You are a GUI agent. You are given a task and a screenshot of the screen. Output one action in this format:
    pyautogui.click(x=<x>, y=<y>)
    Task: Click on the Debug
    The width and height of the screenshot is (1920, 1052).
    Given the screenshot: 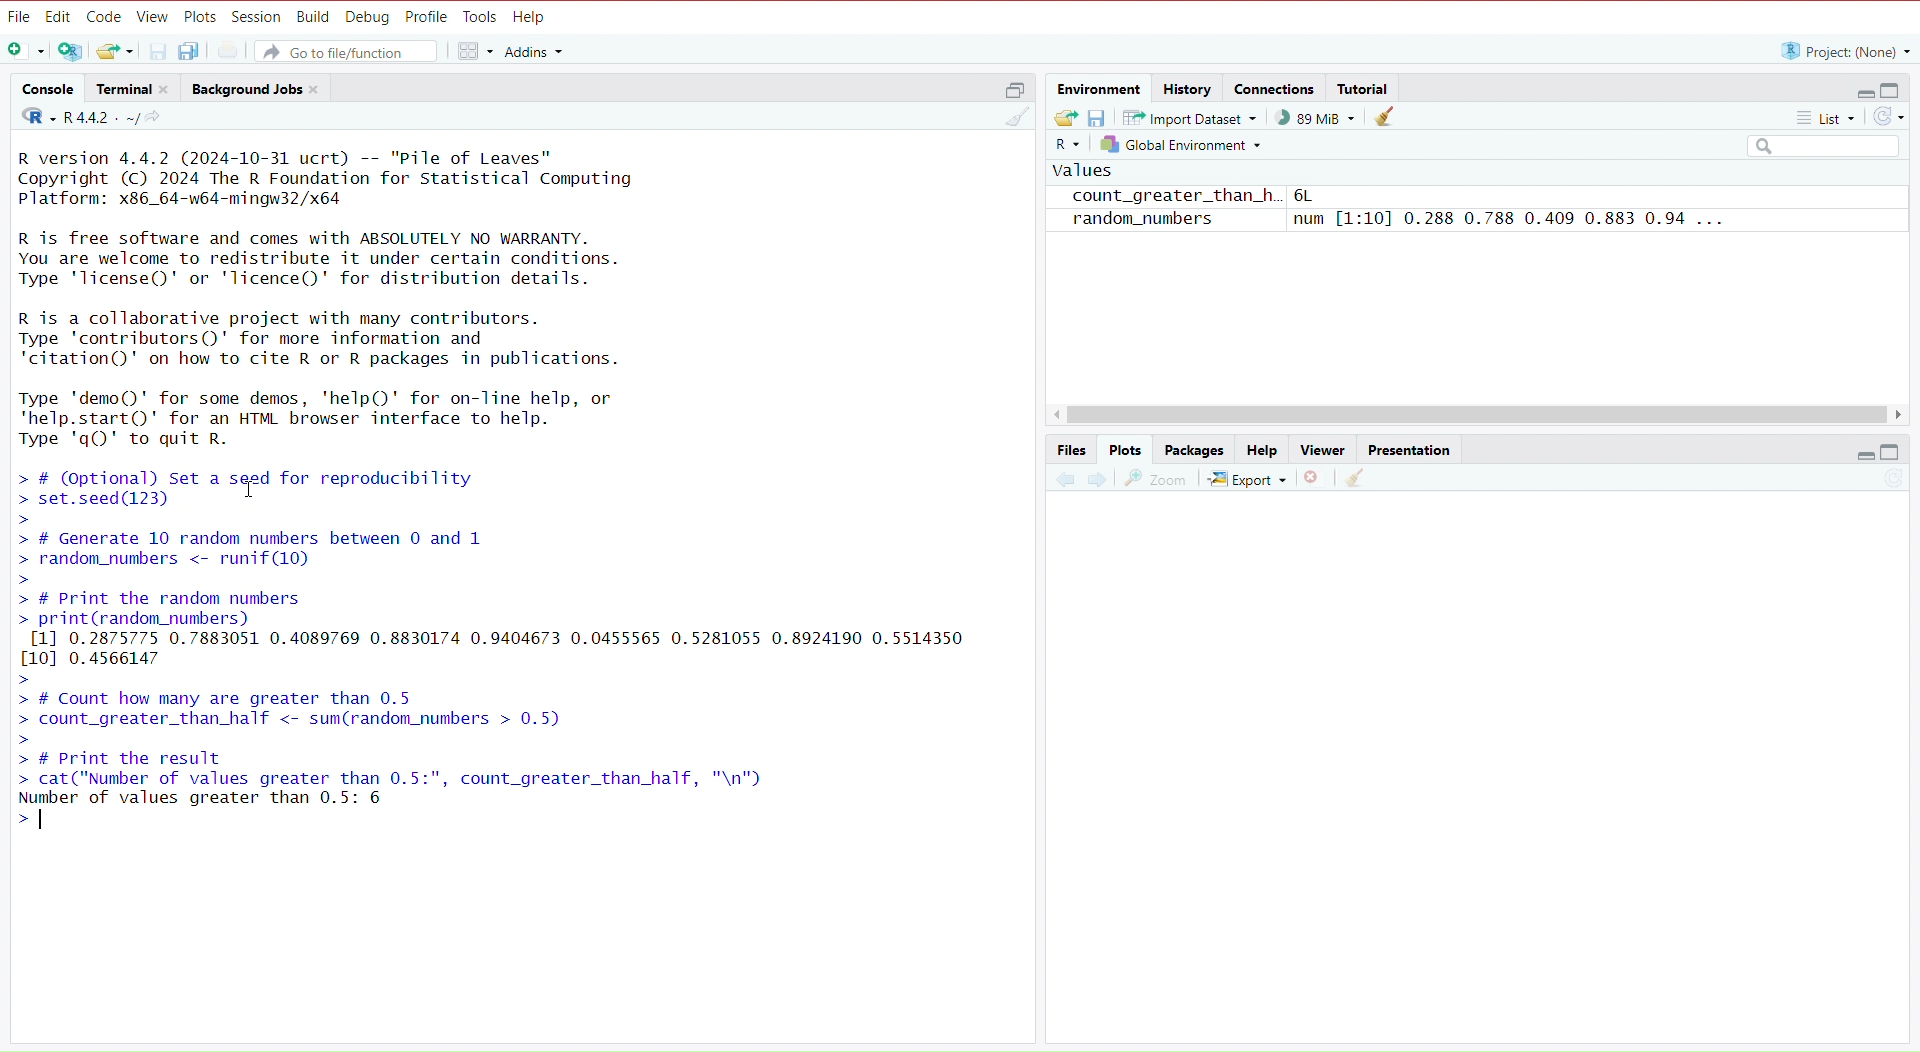 What is the action you would take?
    pyautogui.click(x=368, y=16)
    